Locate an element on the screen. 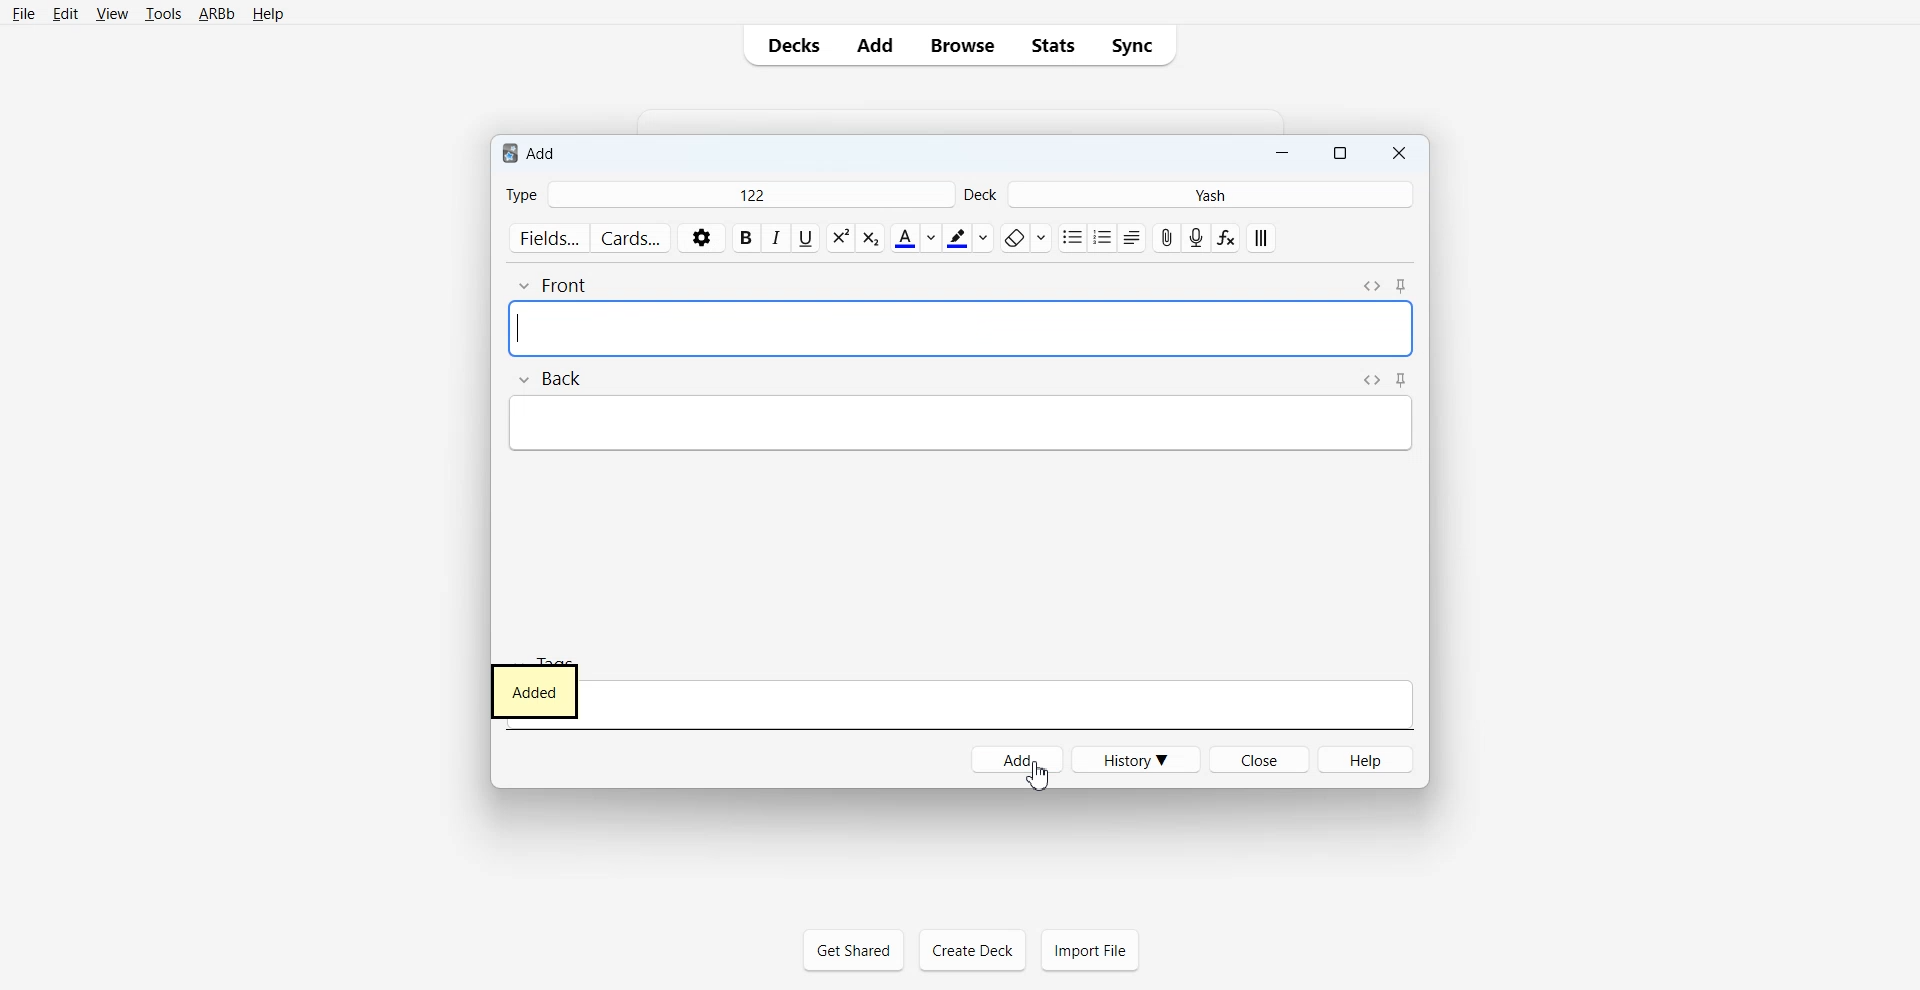  back is located at coordinates (571, 378).